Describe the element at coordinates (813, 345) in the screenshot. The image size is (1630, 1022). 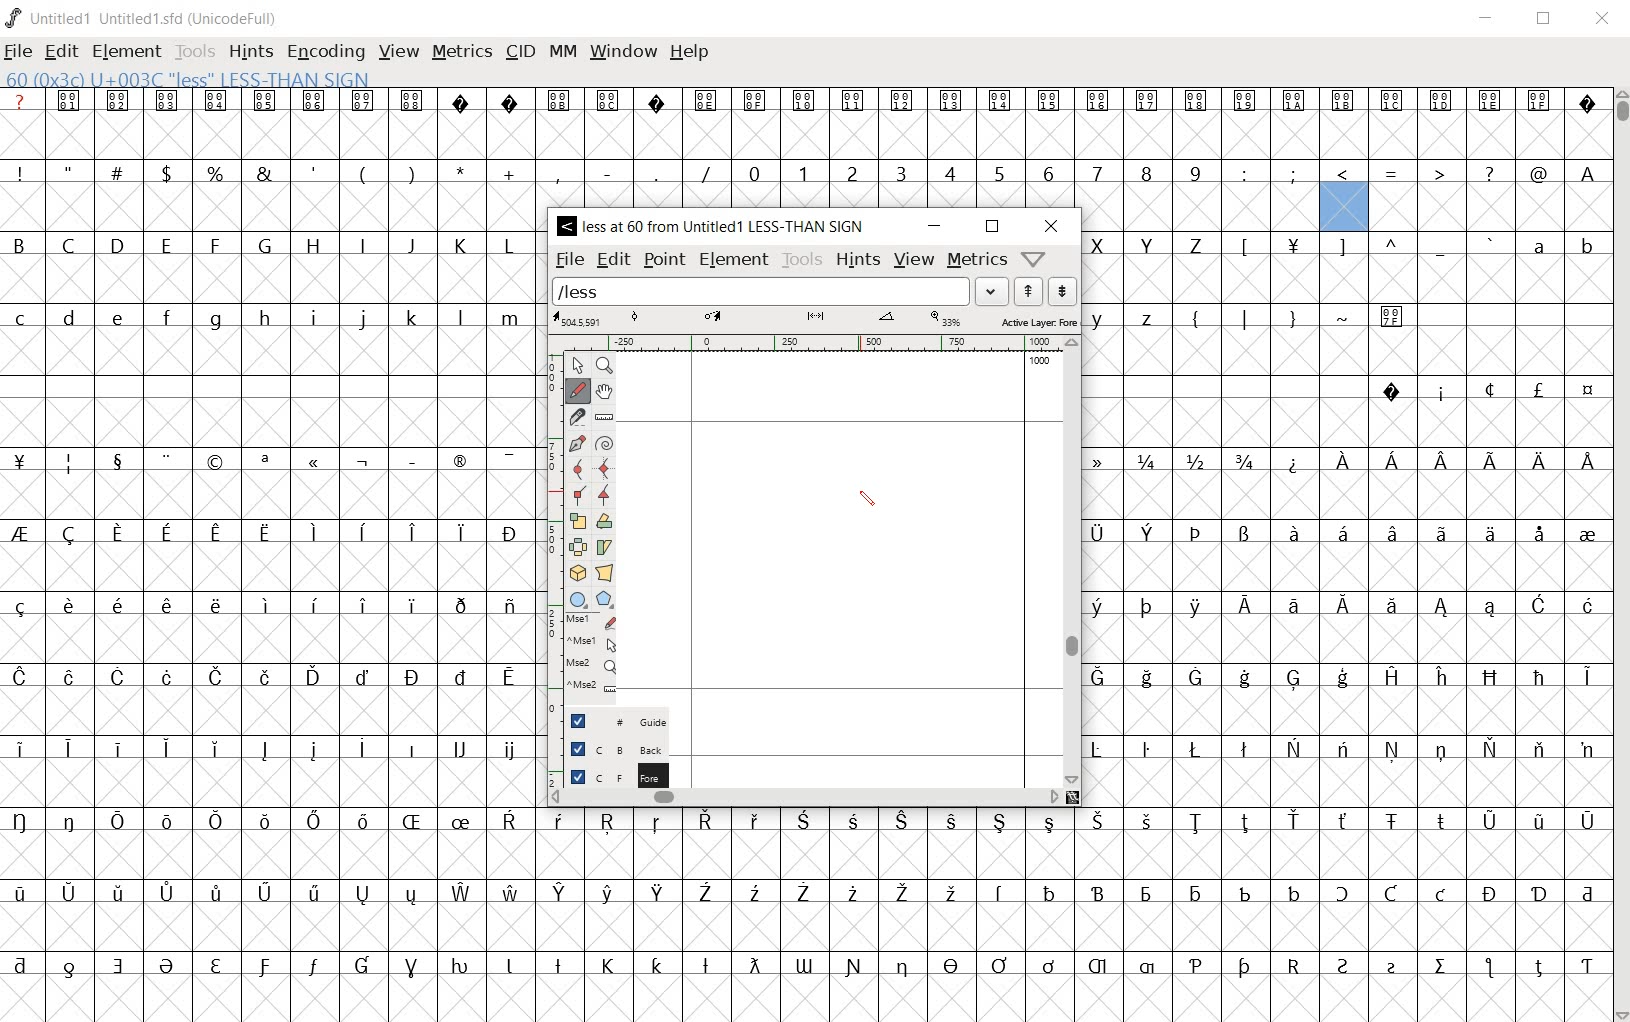
I see `ruler` at that location.